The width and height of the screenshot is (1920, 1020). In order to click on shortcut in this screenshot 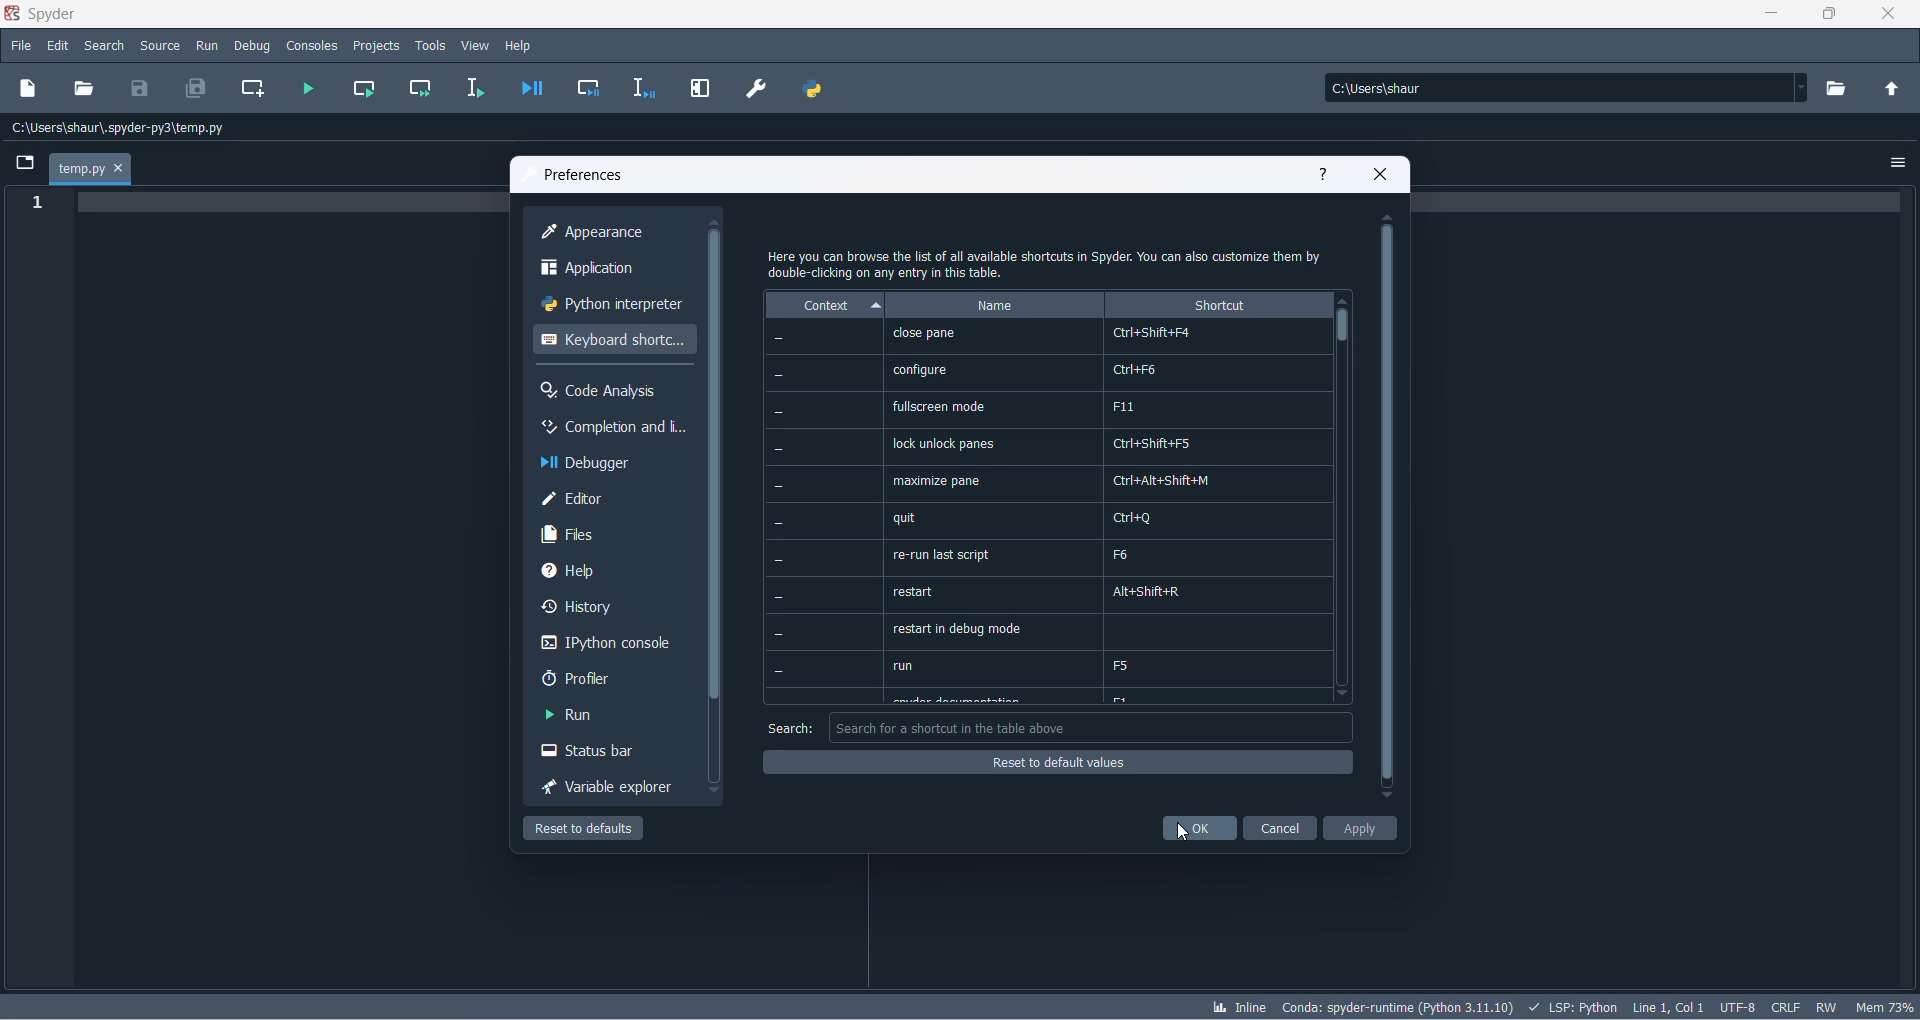, I will do `click(1220, 304)`.